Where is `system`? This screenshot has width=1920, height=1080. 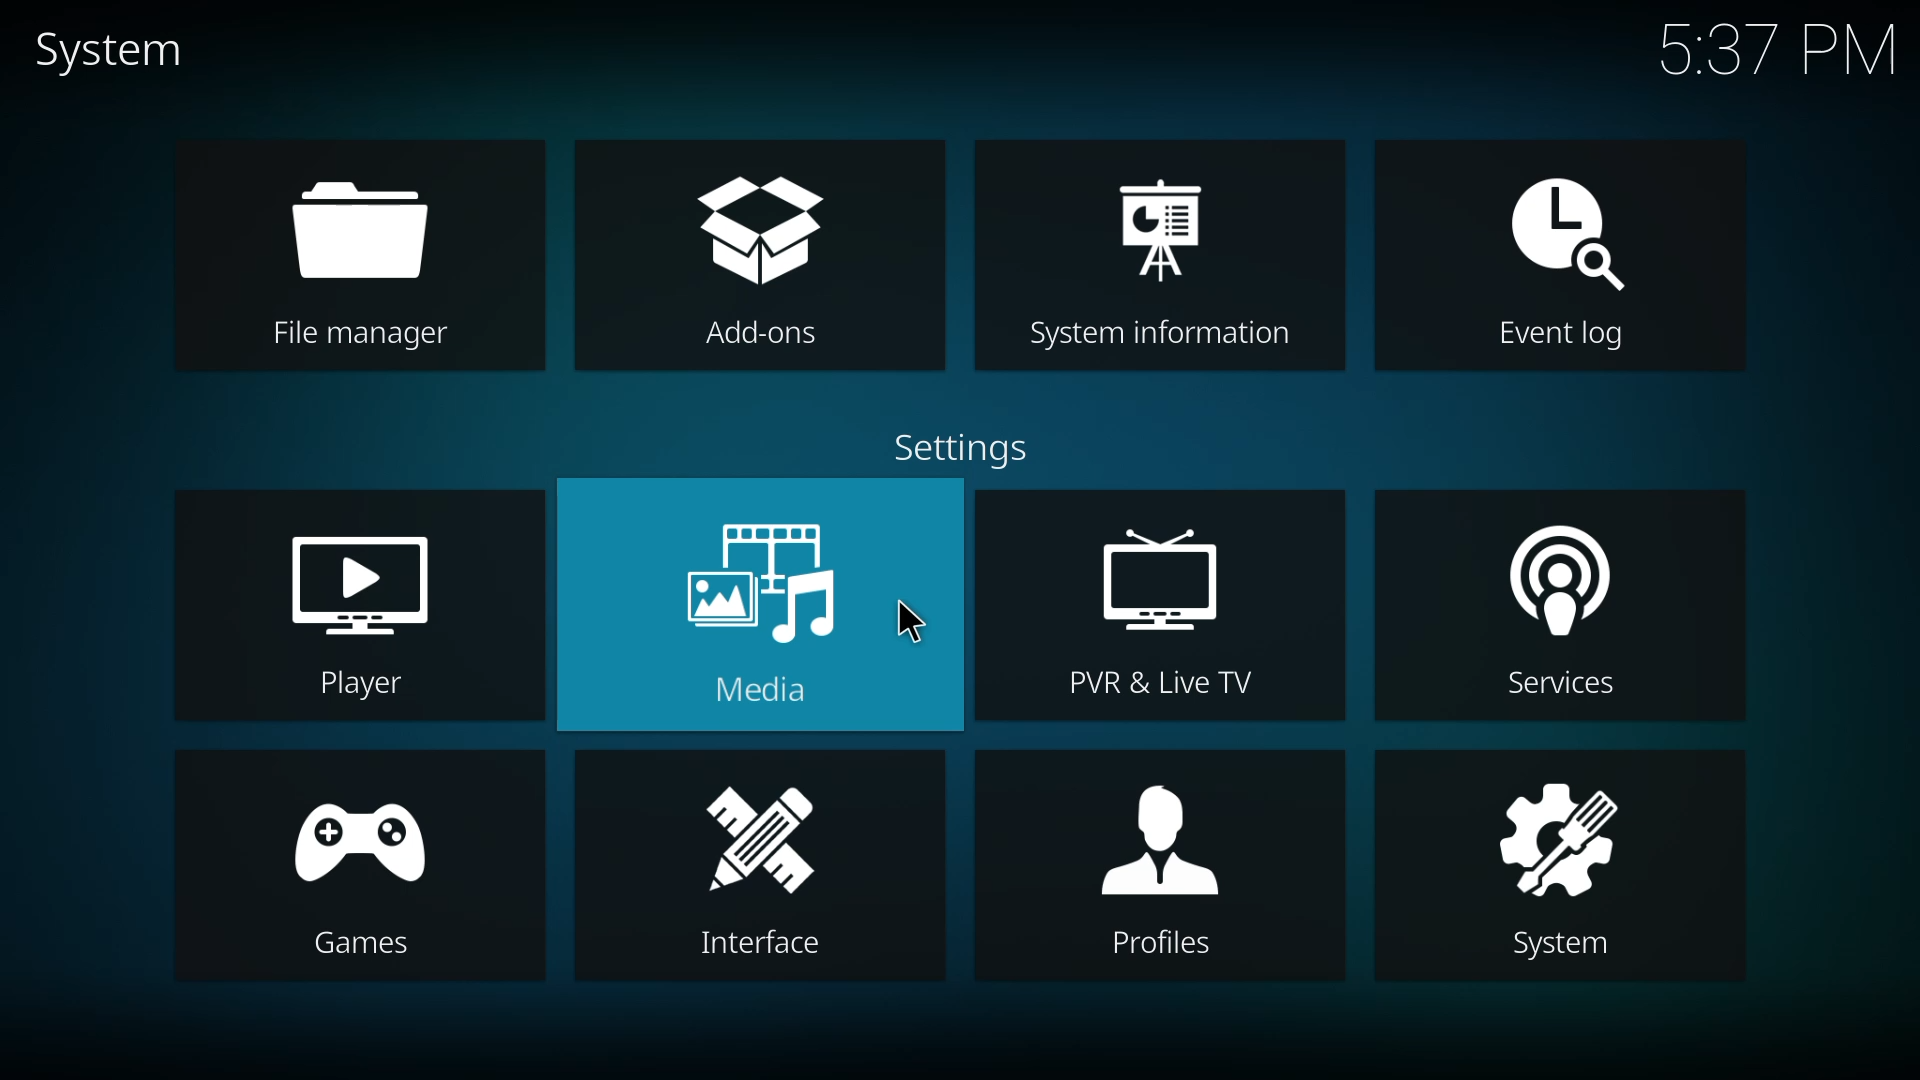 system is located at coordinates (1545, 836).